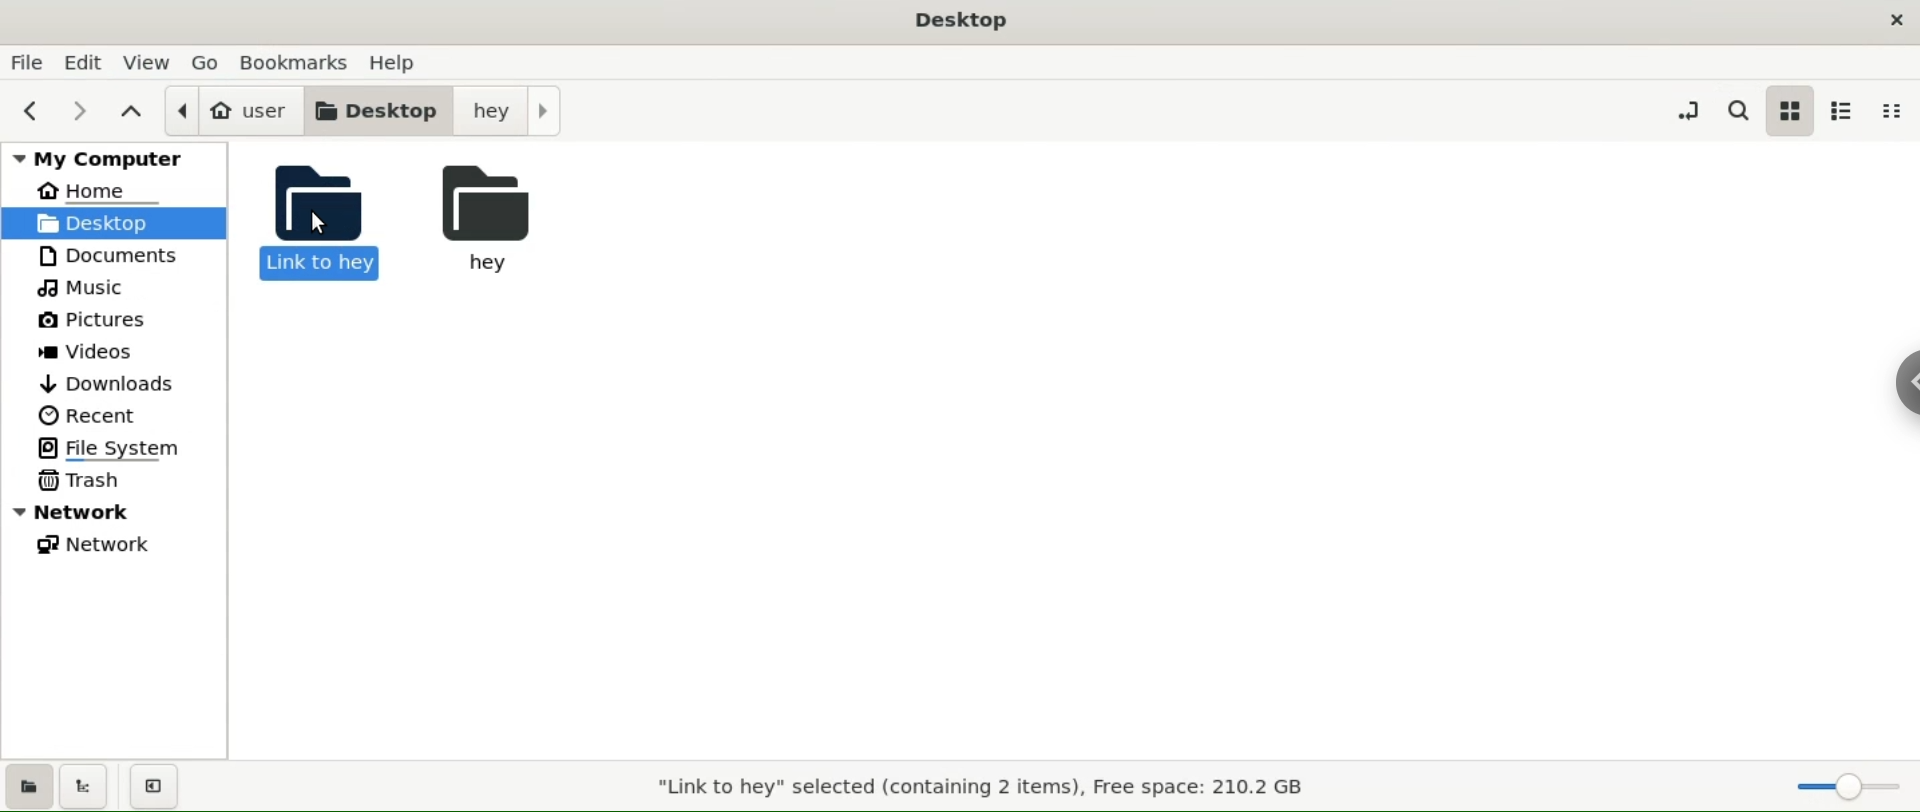 The width and height of the screenshot is (1920, 812). I want to click on file, so click(26, 65).